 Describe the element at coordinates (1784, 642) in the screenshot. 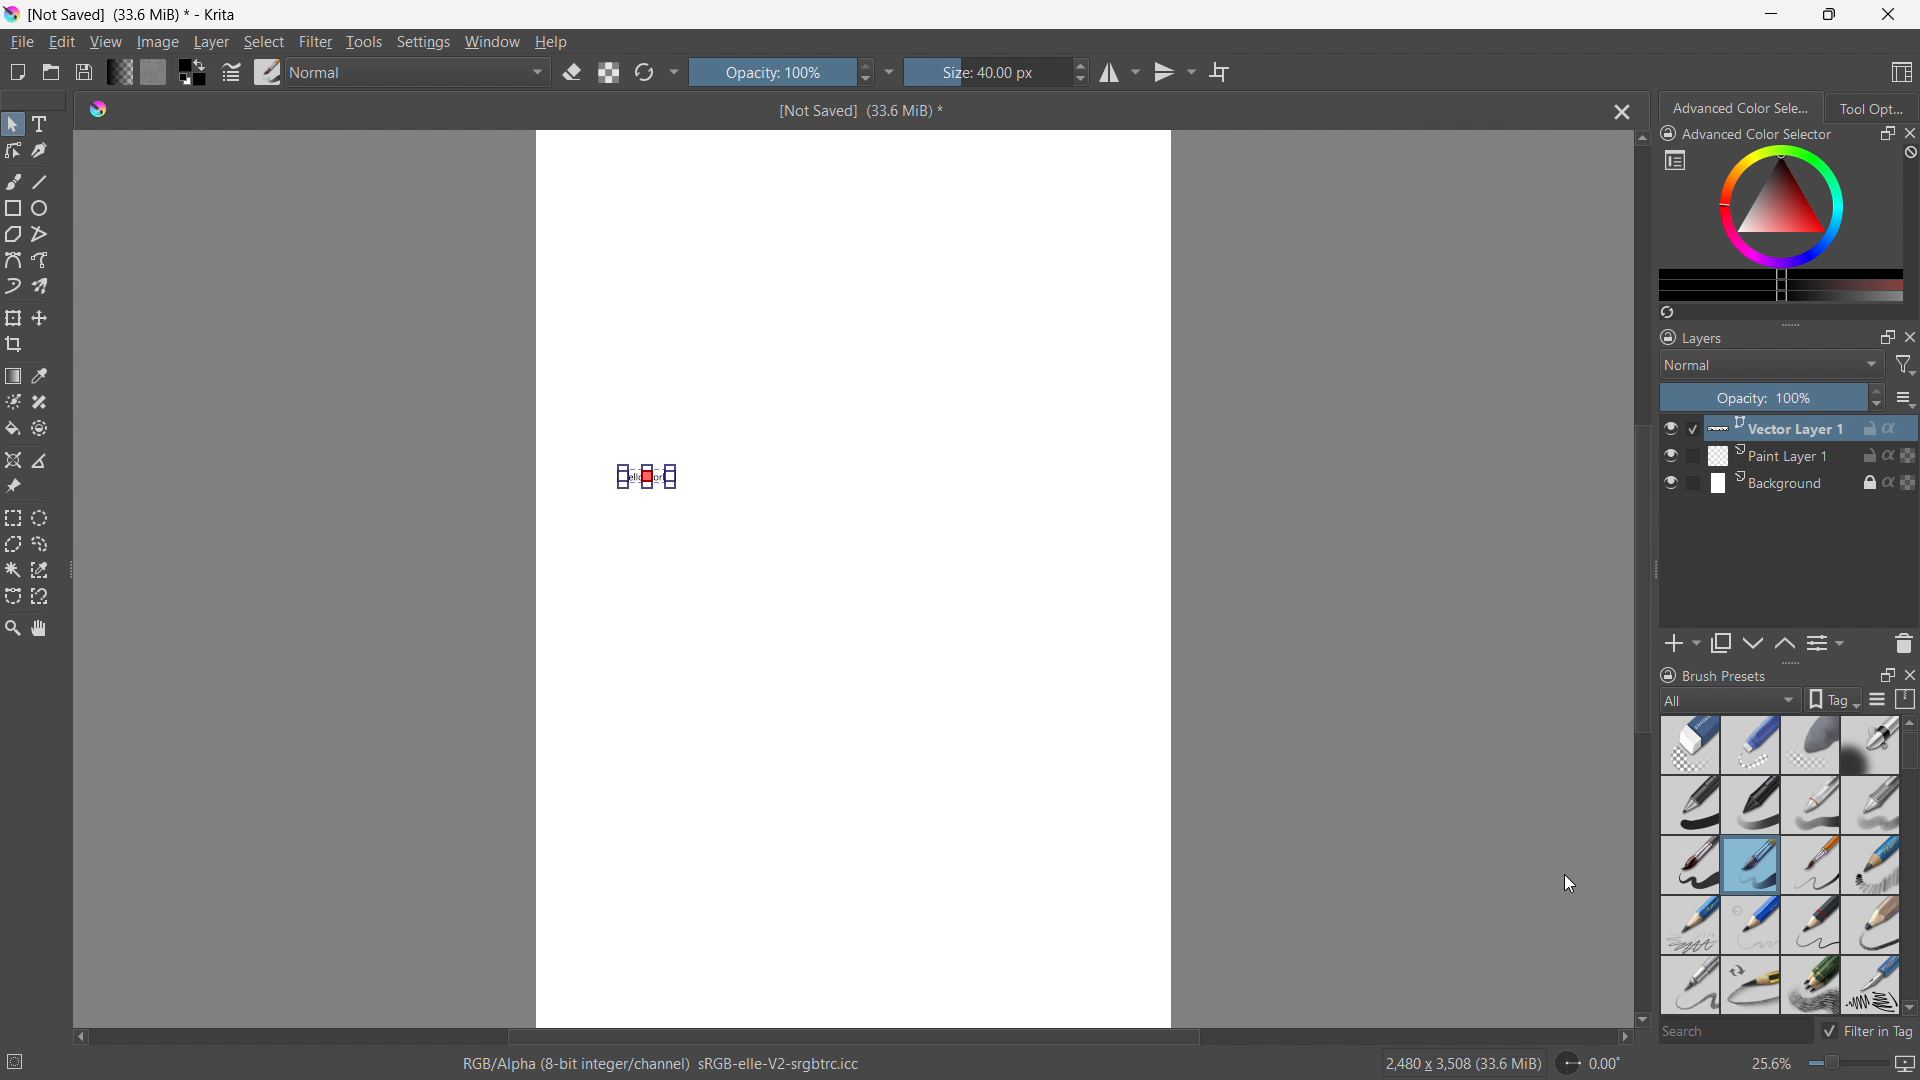

I see `move layer down` at that location.